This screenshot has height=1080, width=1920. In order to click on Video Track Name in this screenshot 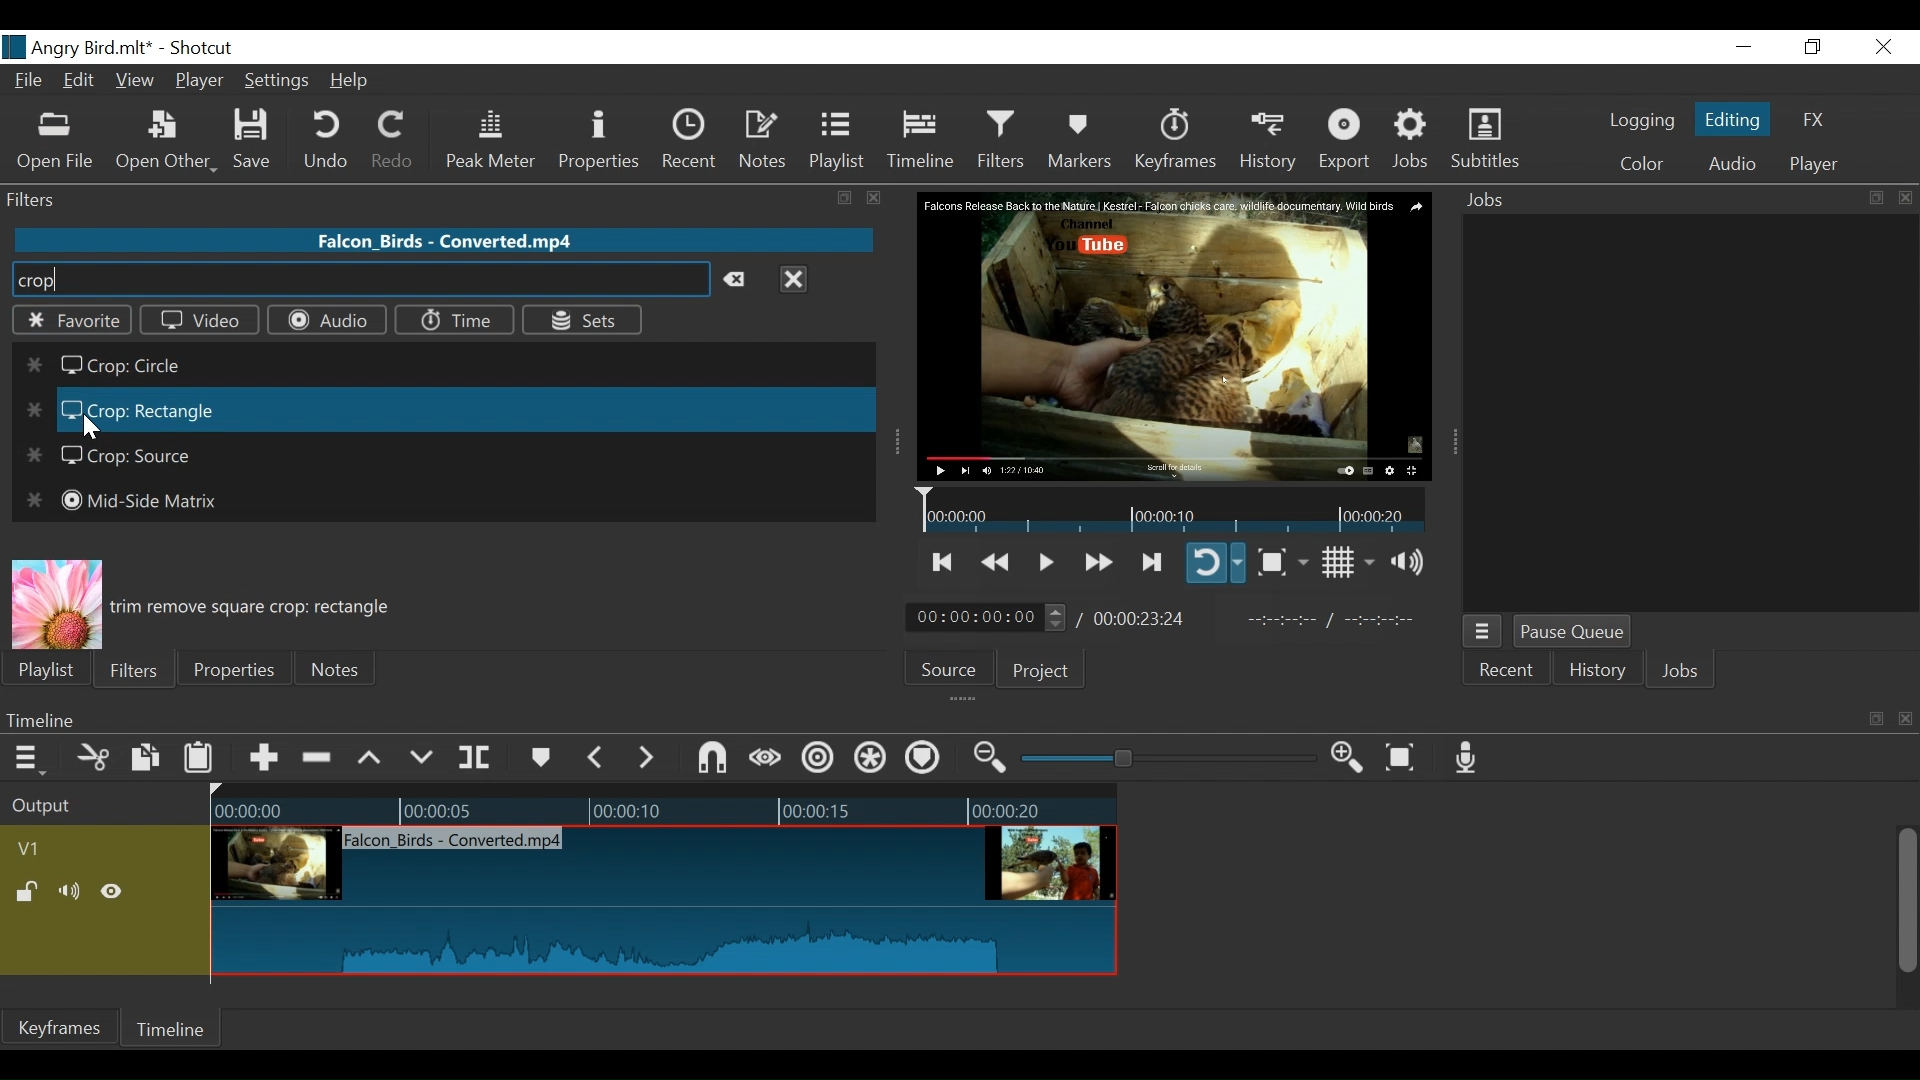, I will do `click(87, 850)`.